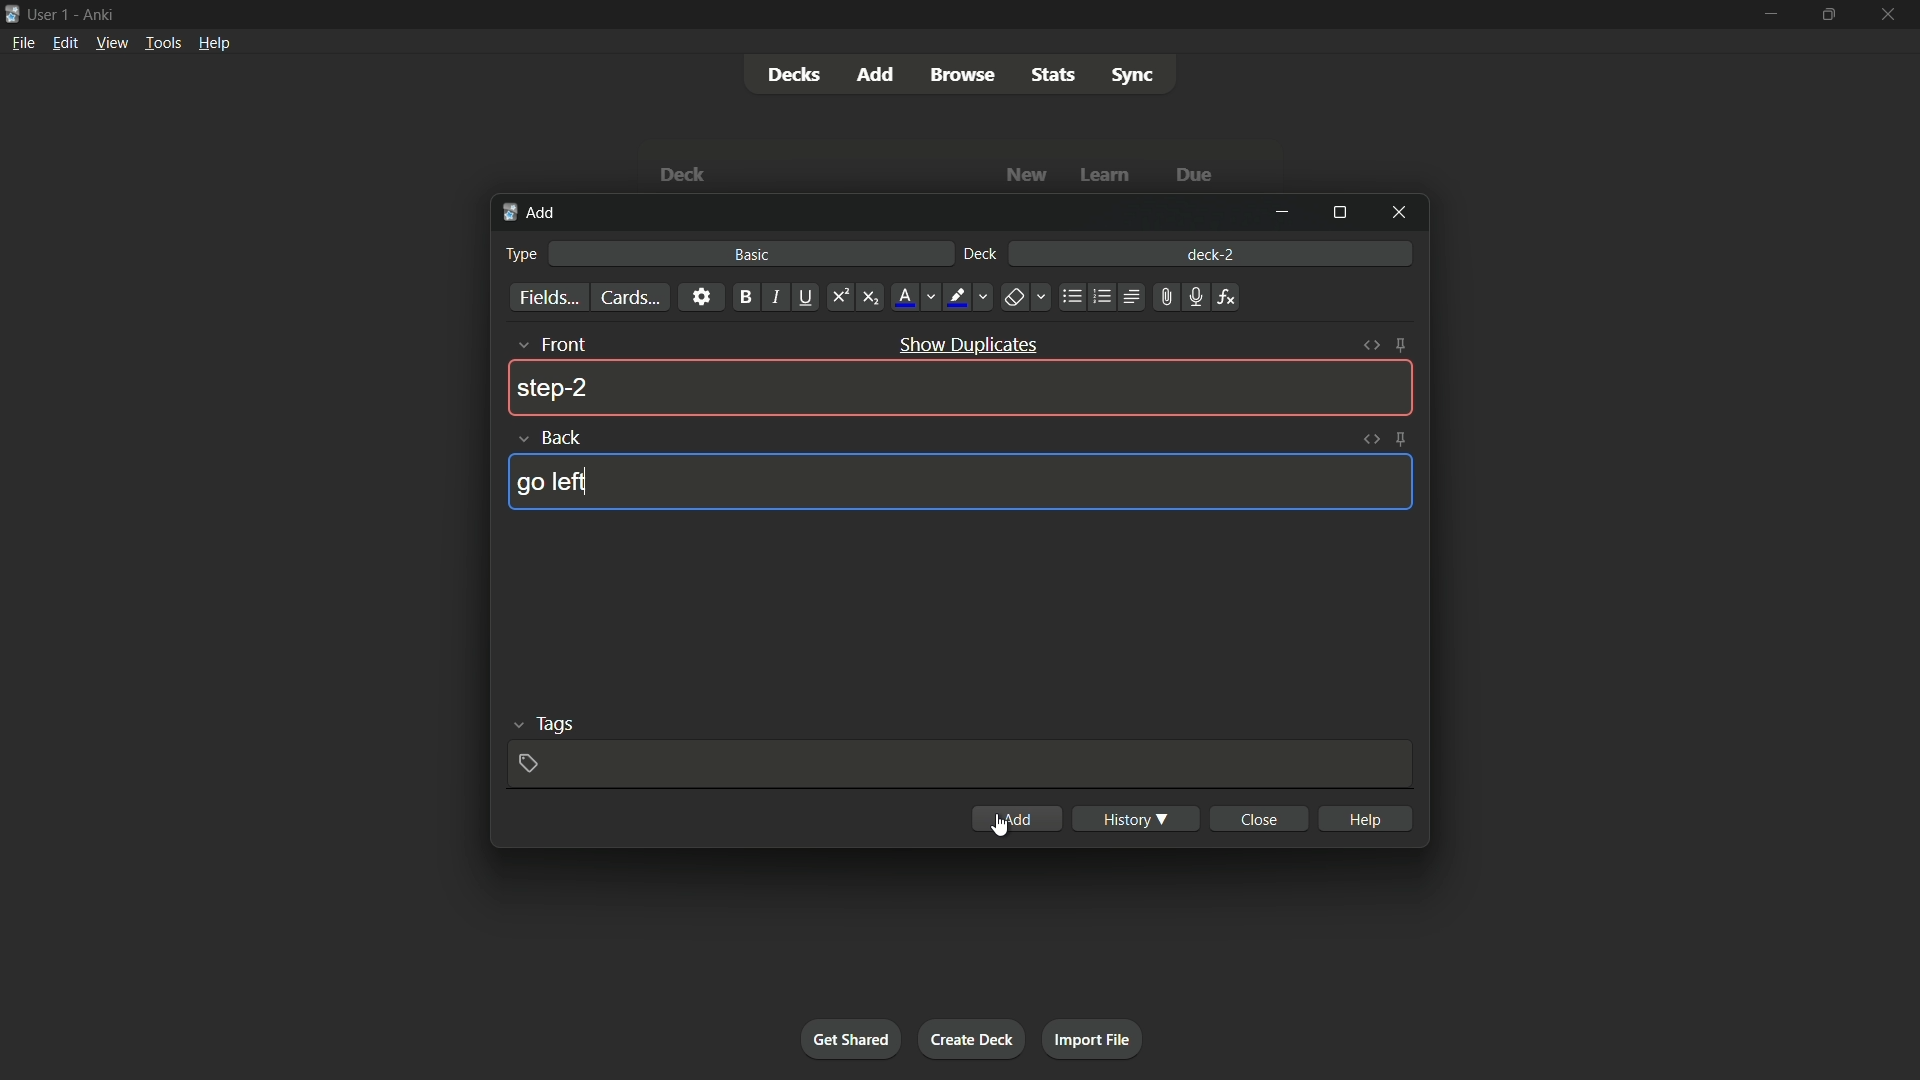  Describe the element at coordinates (99, 15) in the screenshot. I see `app name` at that location.